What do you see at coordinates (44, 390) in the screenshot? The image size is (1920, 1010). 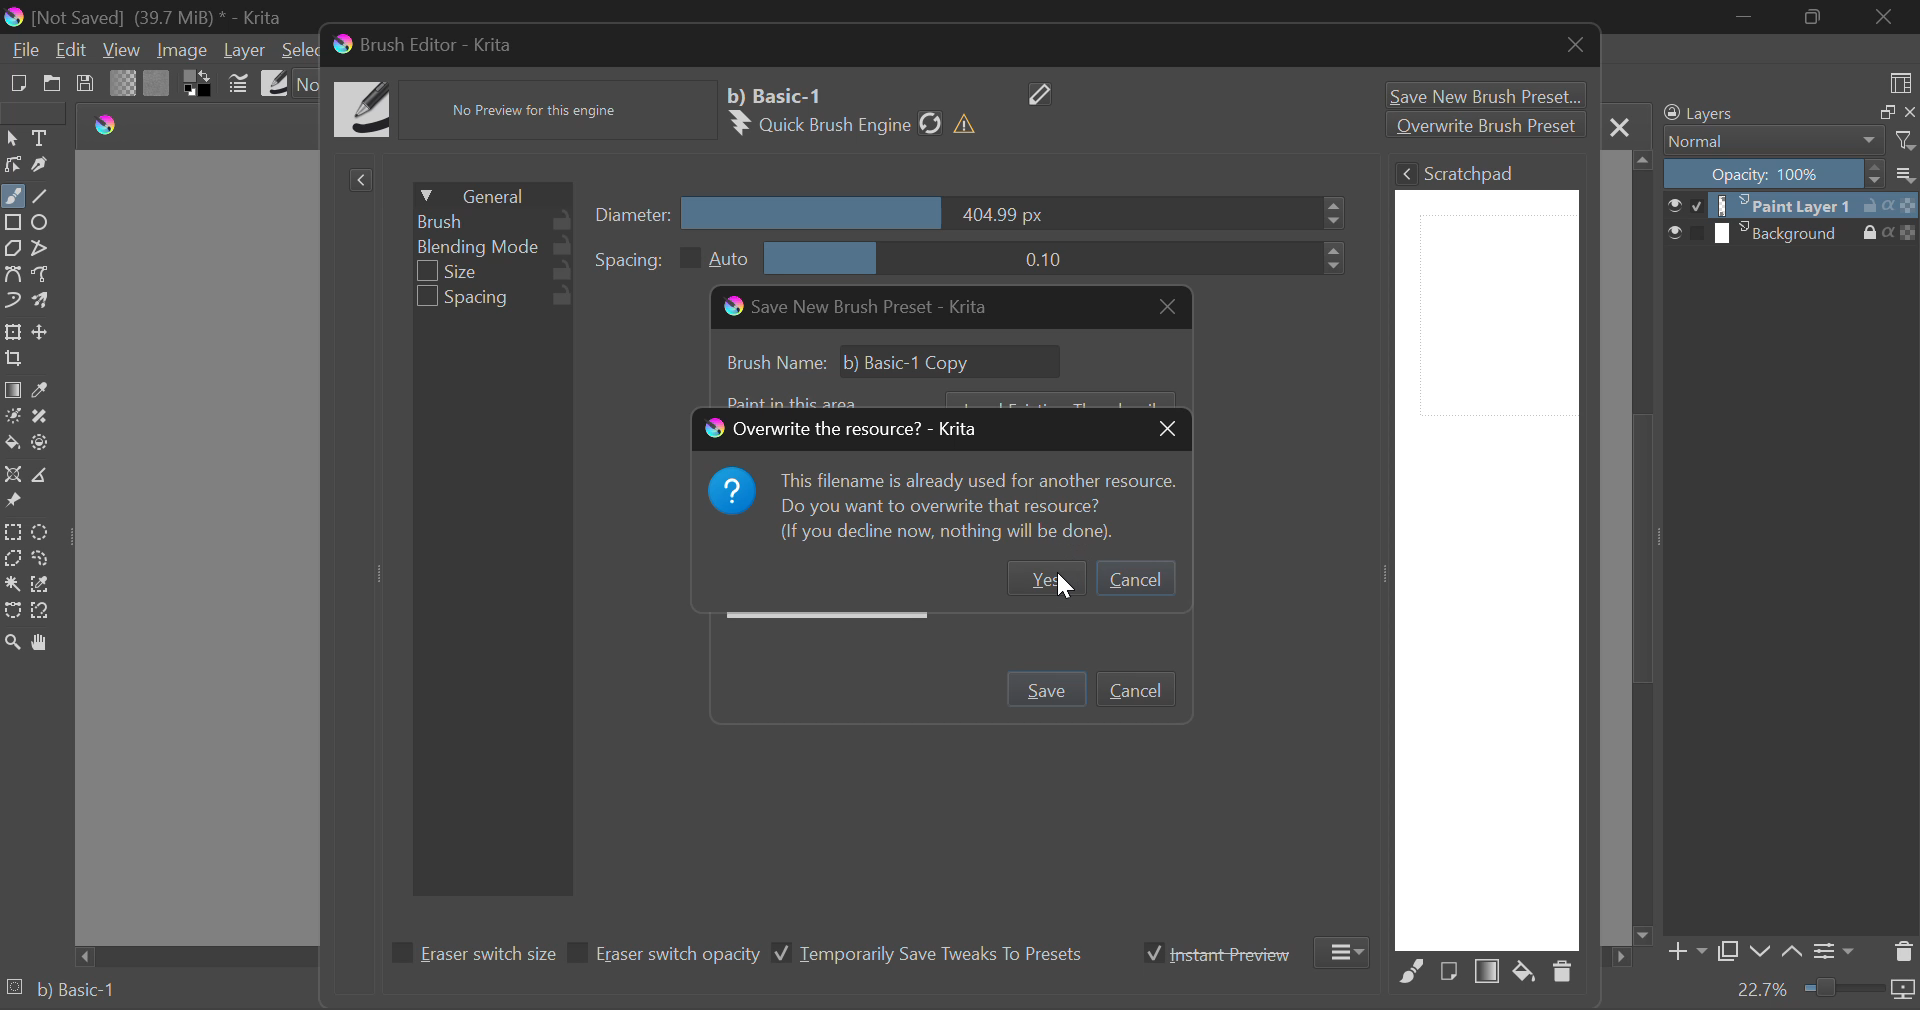 I see `Eyedropper` at bounding box center [44, 390].